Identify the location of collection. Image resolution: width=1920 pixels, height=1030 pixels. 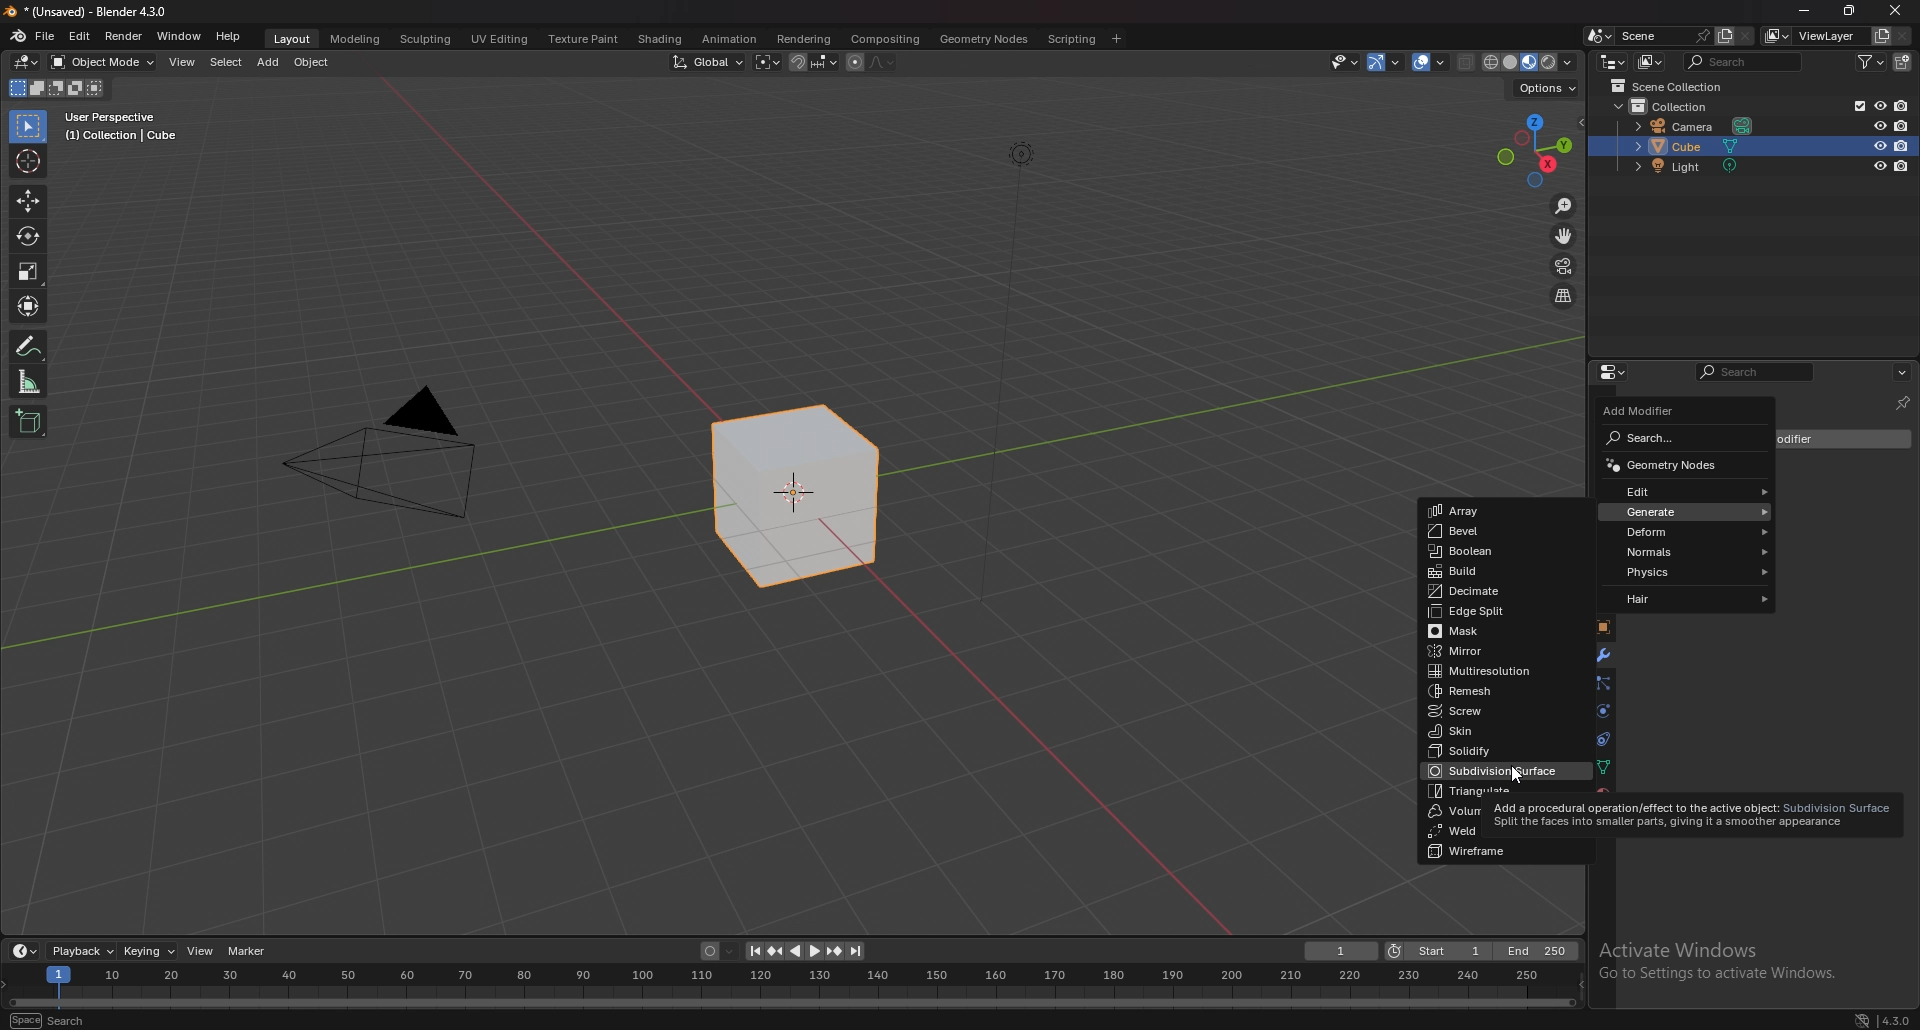
(1683, 108).